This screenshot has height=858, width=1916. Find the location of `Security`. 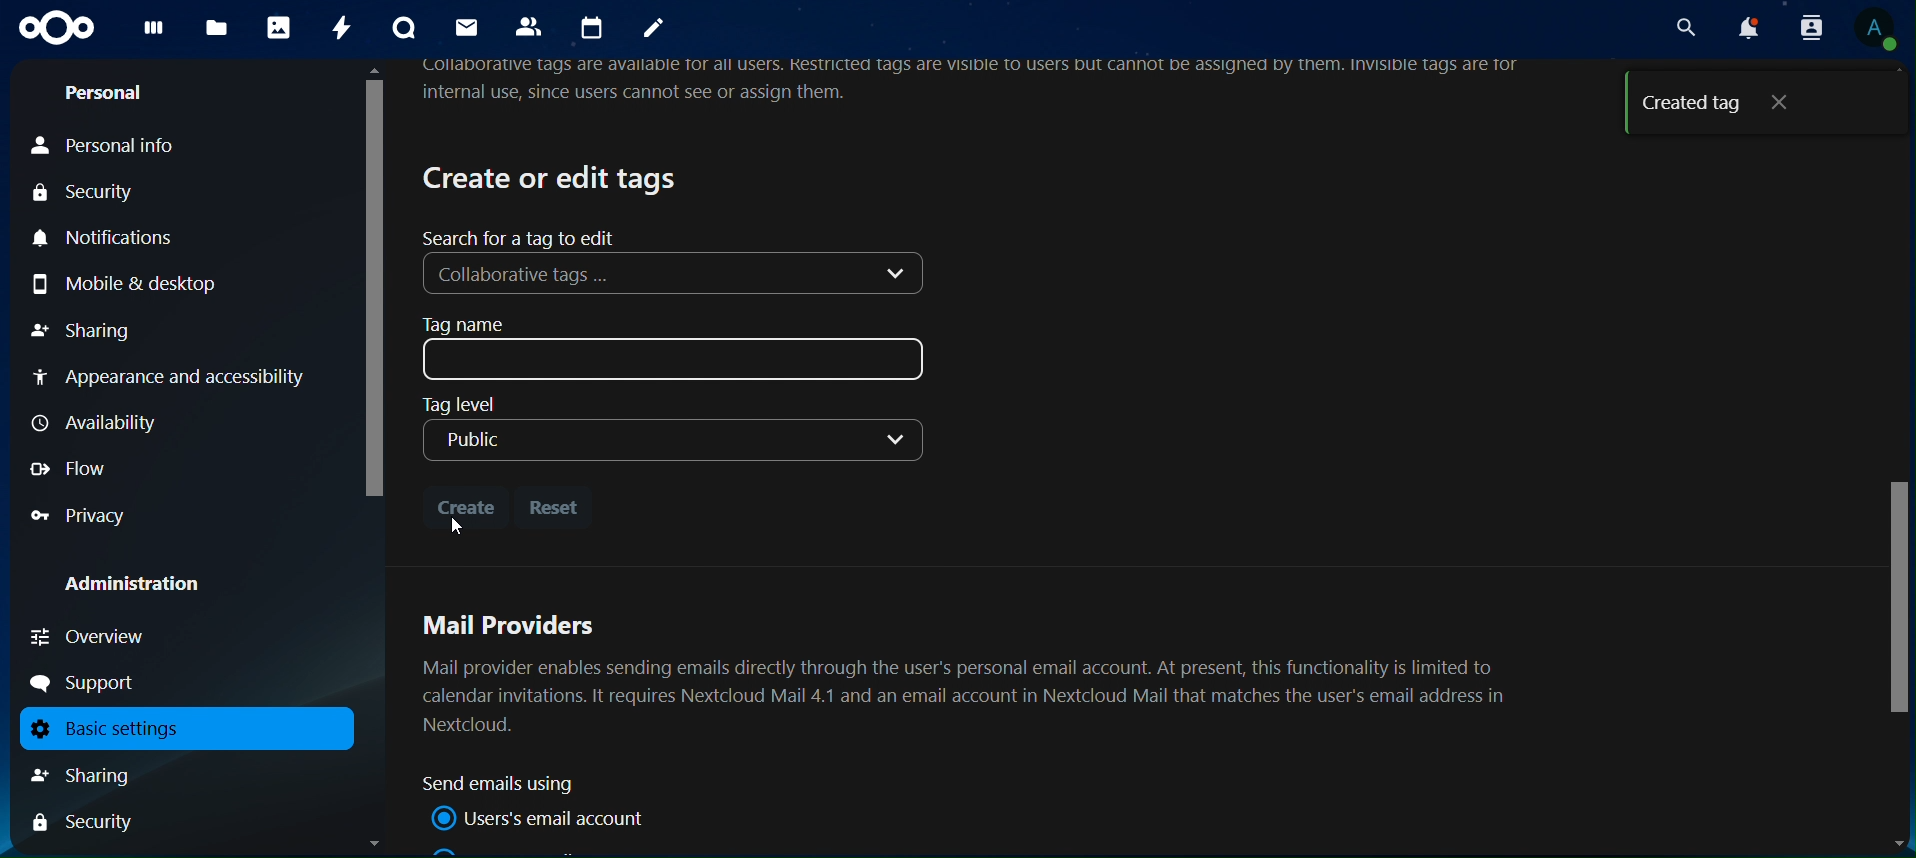

Security is located at coordinates (84, 824).